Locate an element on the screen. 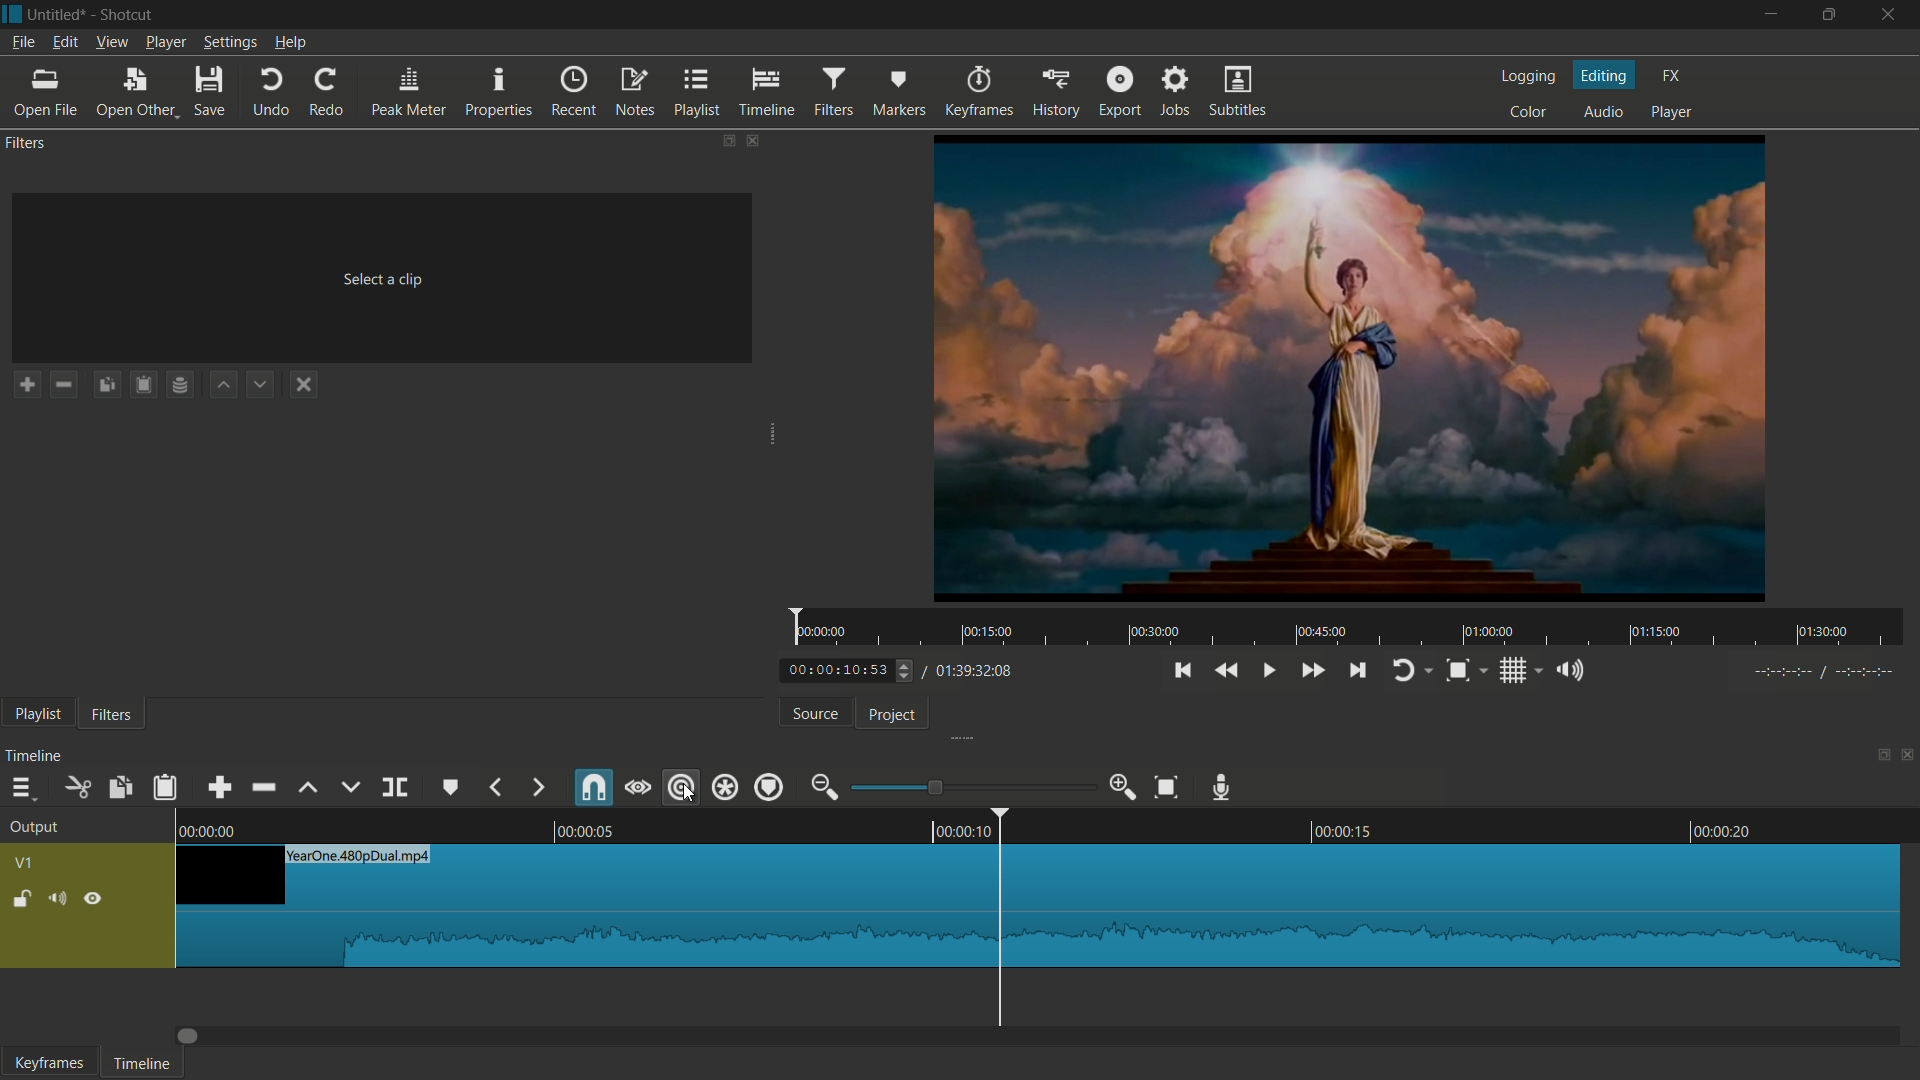 The image size is (1920, 1080). jobs is located at coordinates (1176, 90).